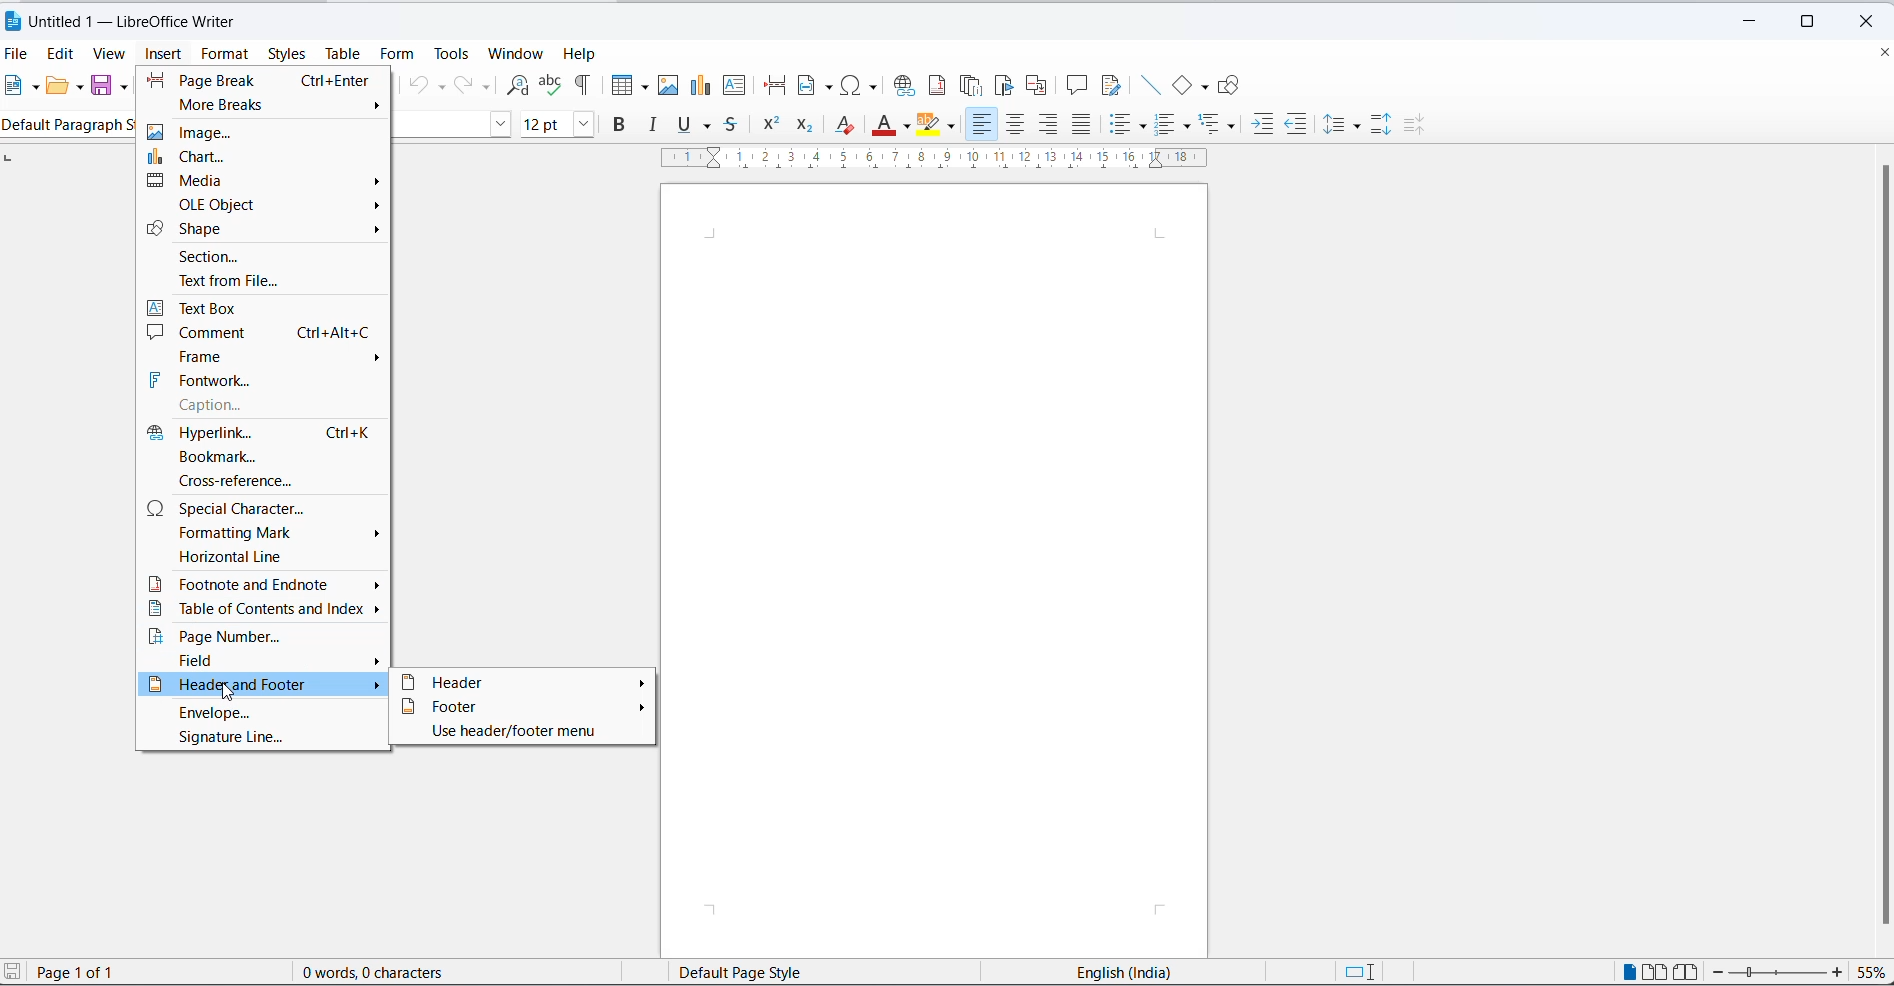  Describe the element at coordinates (583, 53) in the screenshot. I see `help` at that location.